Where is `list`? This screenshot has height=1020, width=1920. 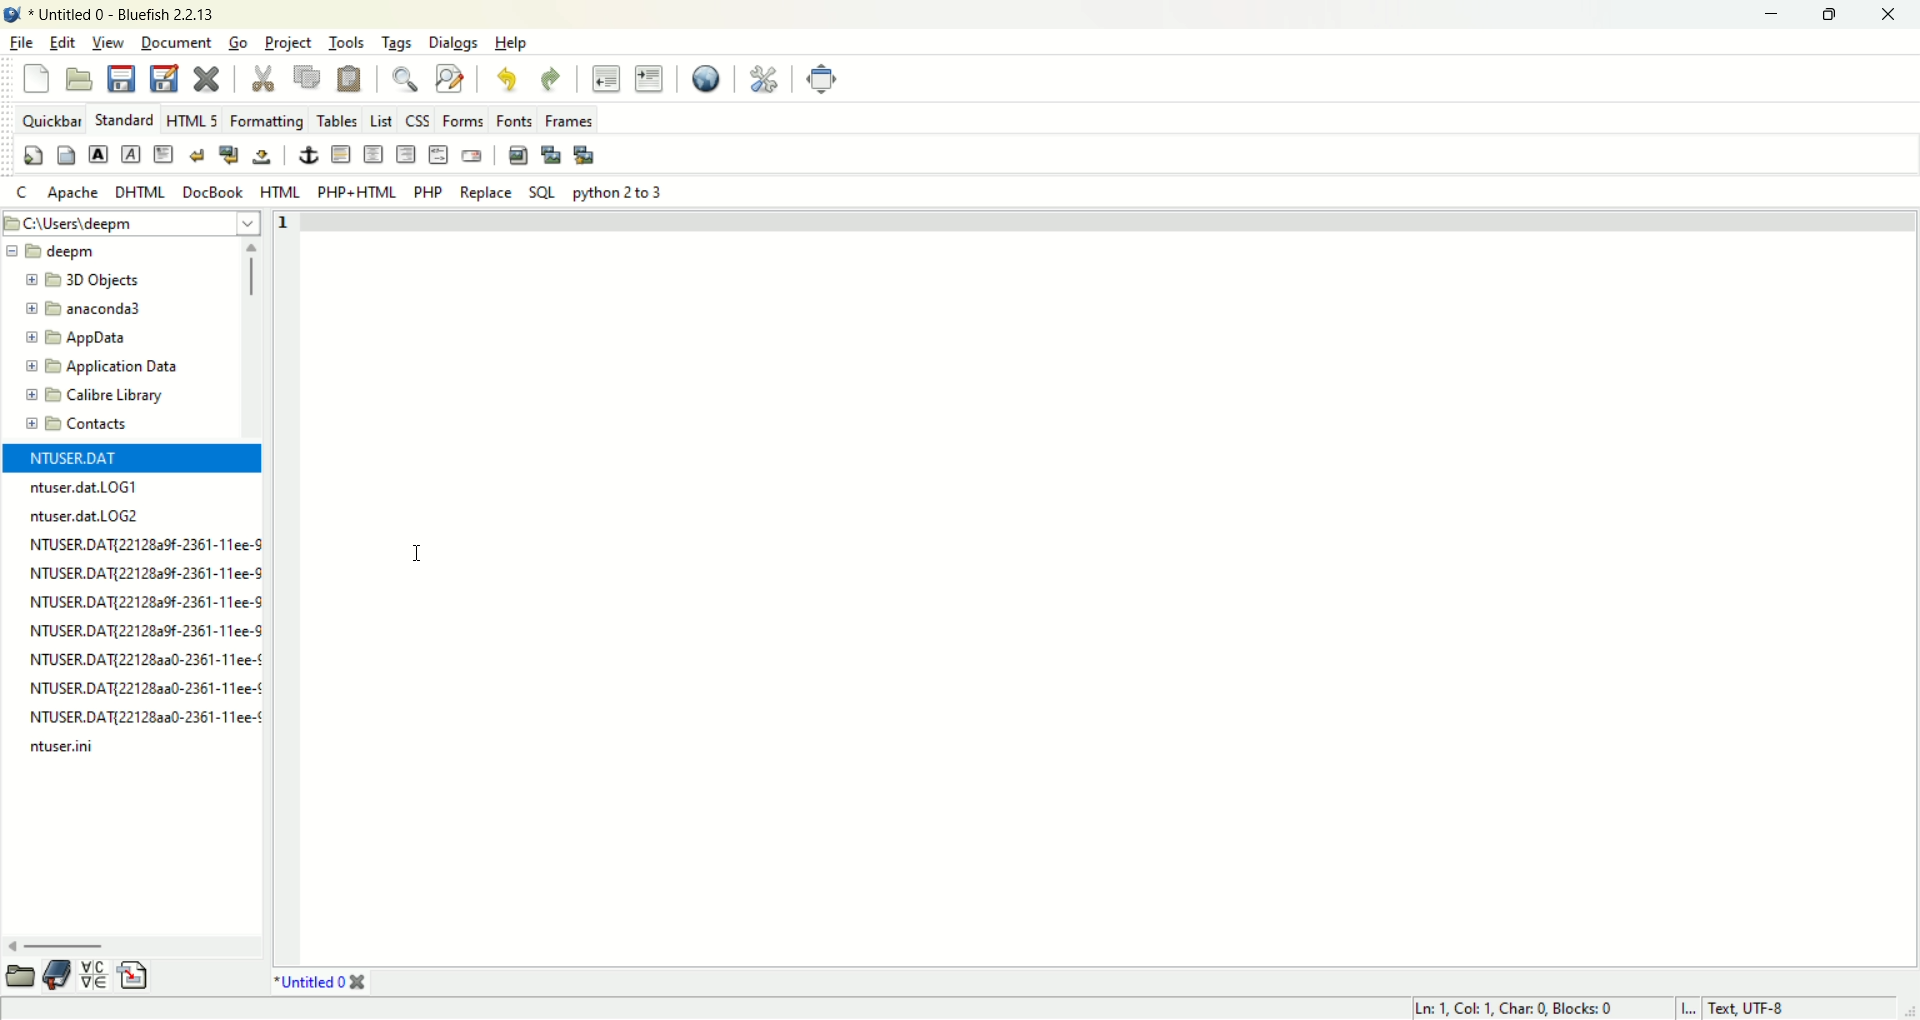
list is located at coordinates (381, 121).